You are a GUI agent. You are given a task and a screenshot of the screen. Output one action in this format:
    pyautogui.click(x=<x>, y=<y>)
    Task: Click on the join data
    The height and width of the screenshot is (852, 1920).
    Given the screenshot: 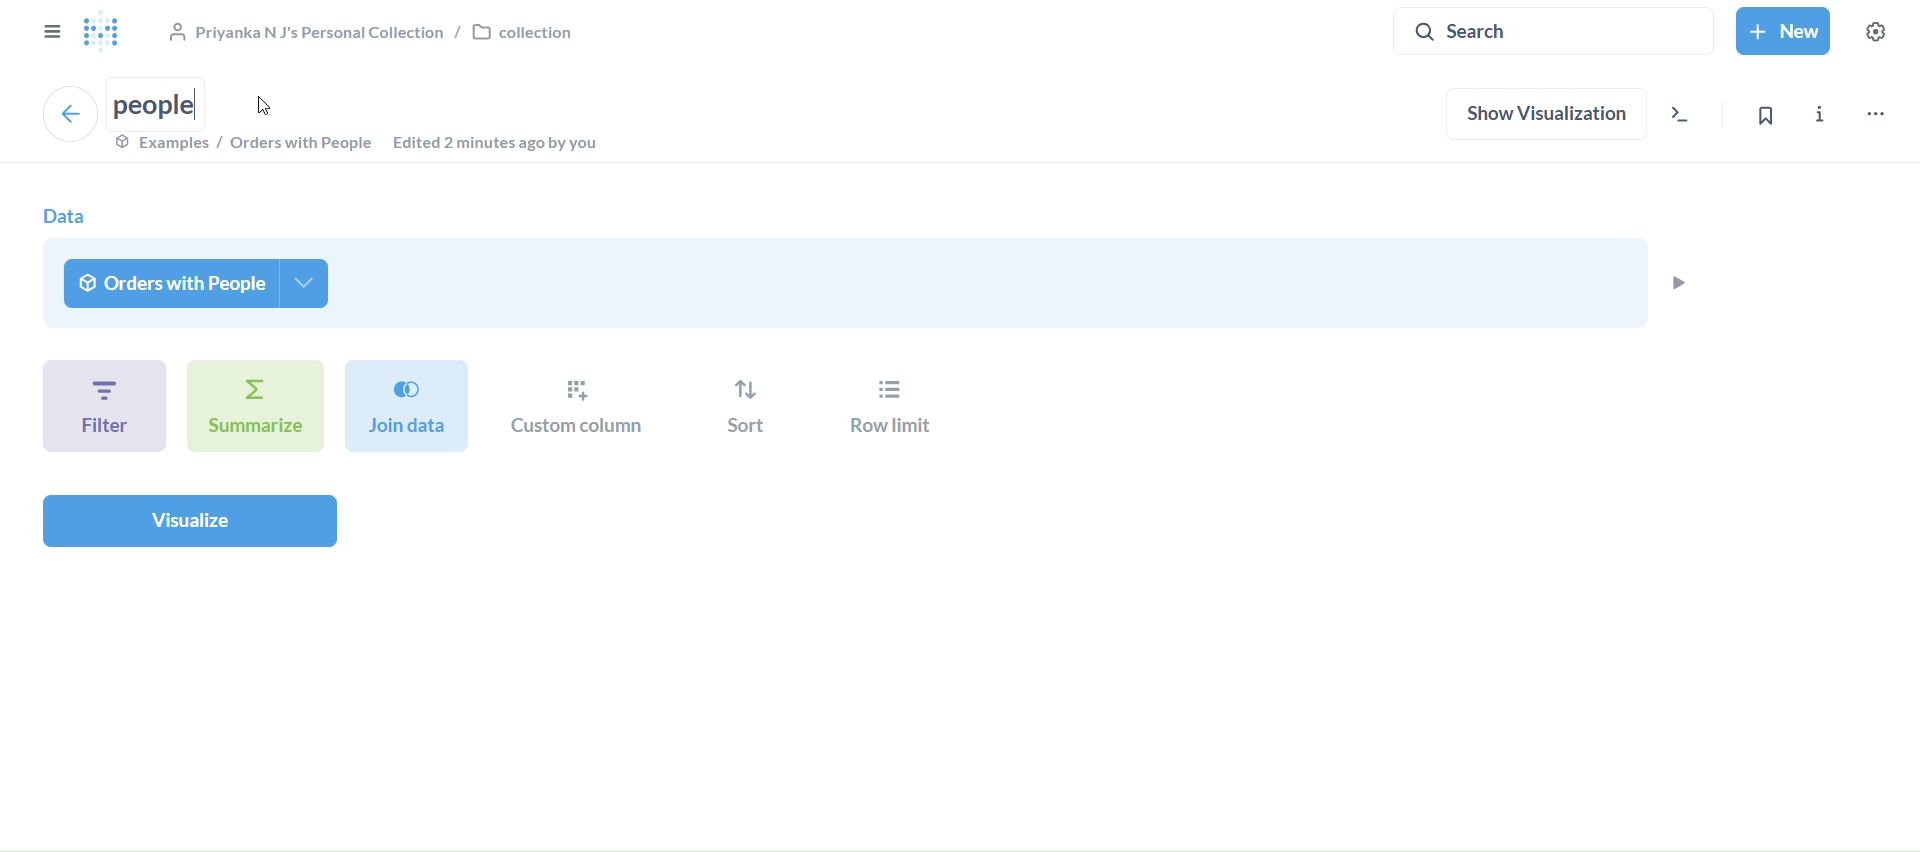 What is the action you would take?
    pyautogui.click(x=408, y=404)
    